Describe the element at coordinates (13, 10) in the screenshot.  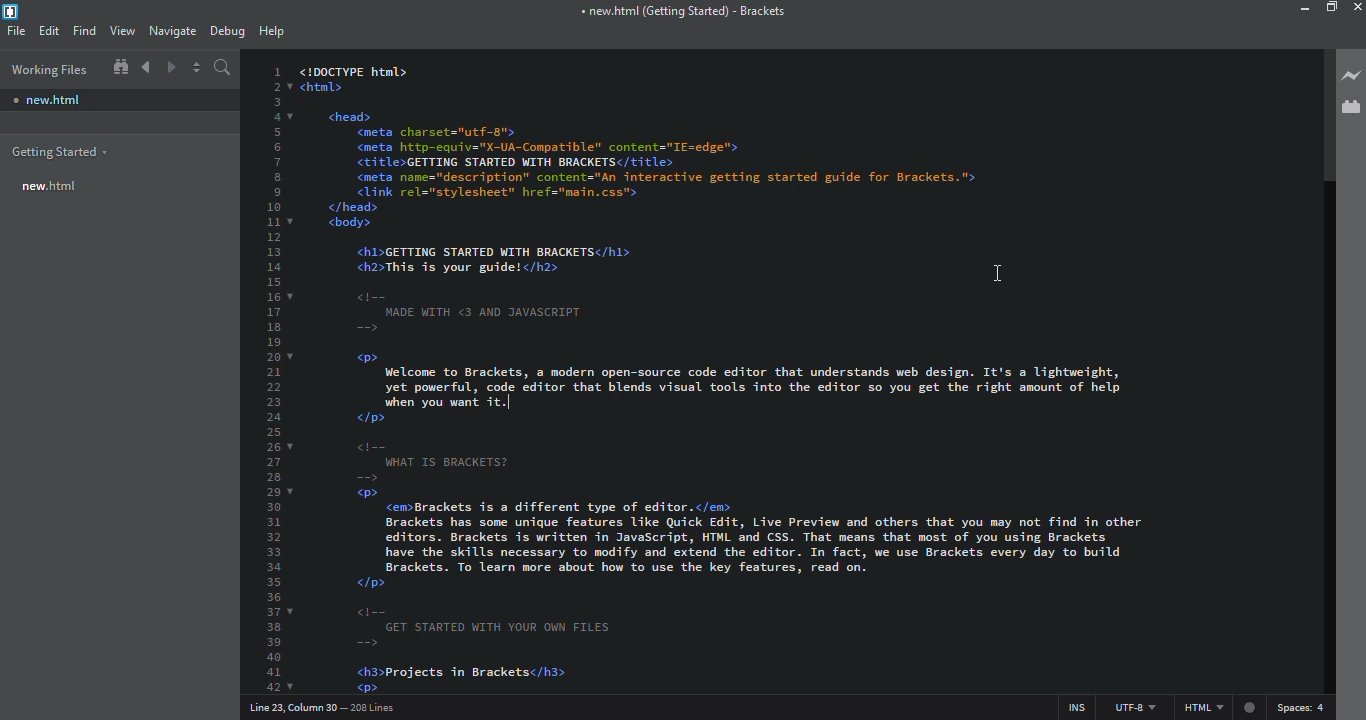
I see `brackets` at that location.